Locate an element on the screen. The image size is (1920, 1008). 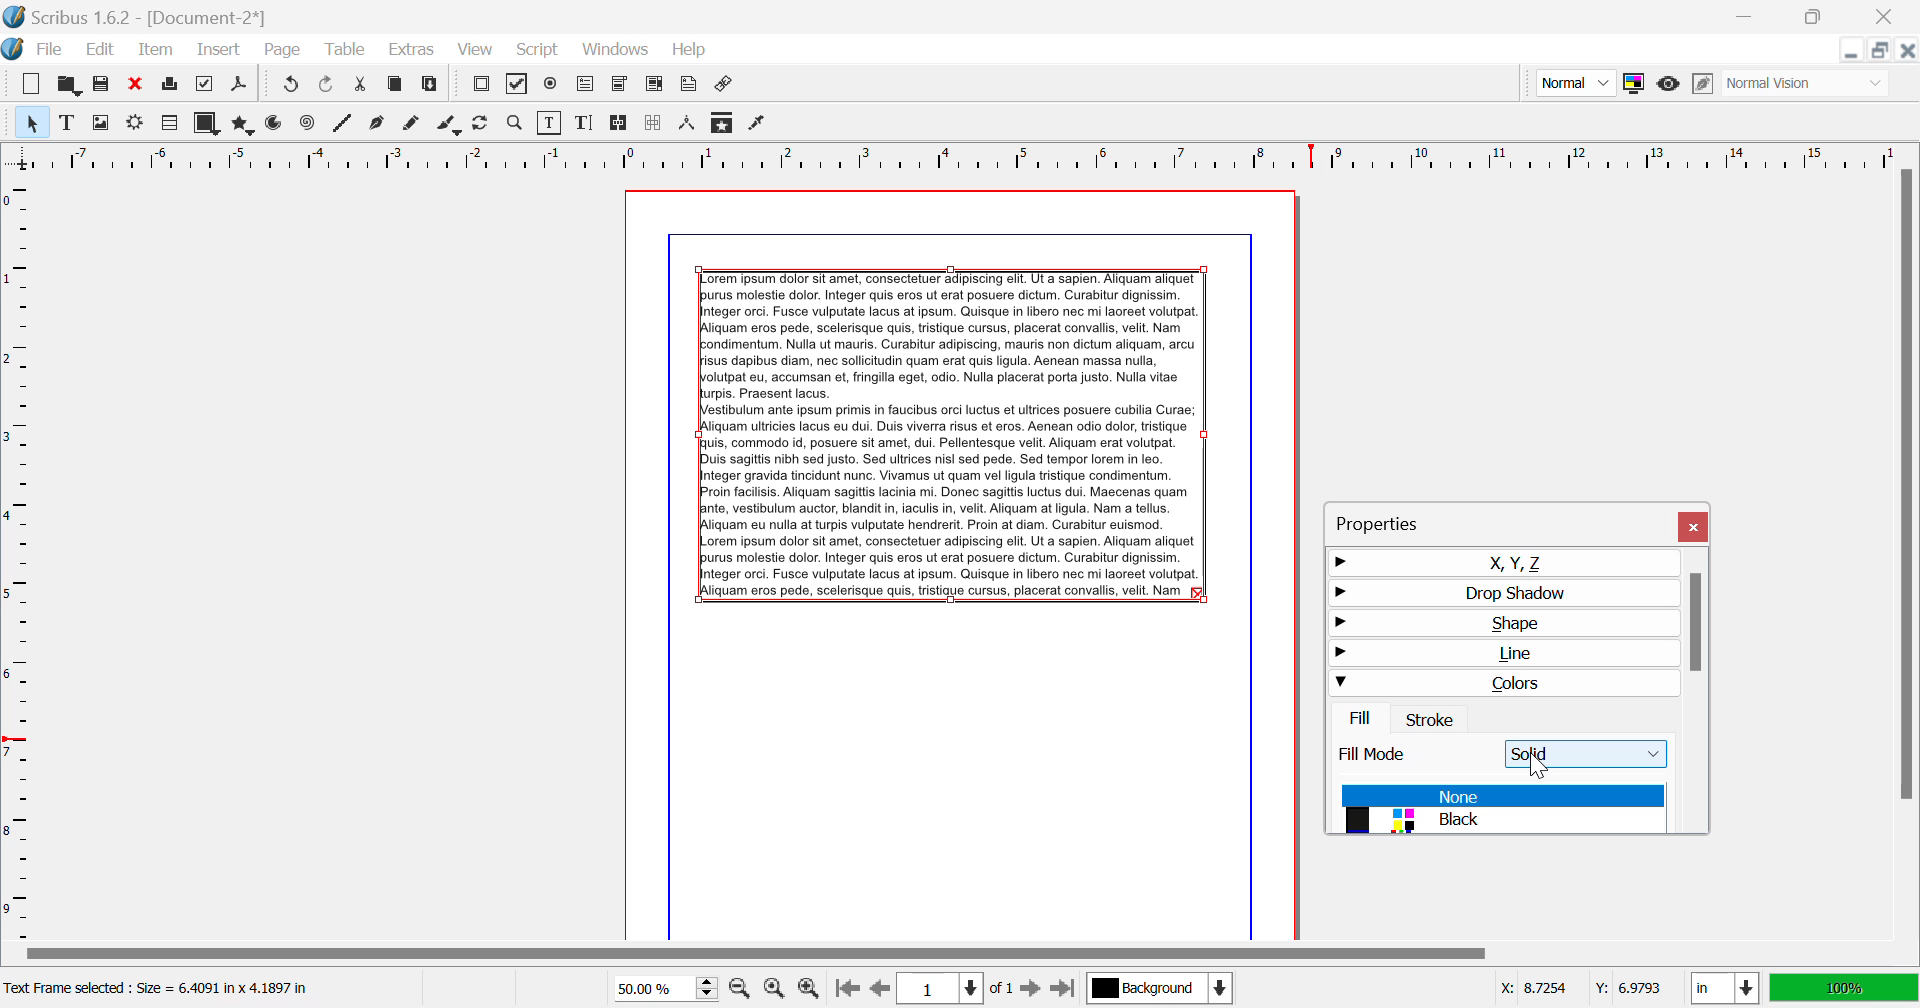
Colors Tab Open is located at coordinates (1506, 702).